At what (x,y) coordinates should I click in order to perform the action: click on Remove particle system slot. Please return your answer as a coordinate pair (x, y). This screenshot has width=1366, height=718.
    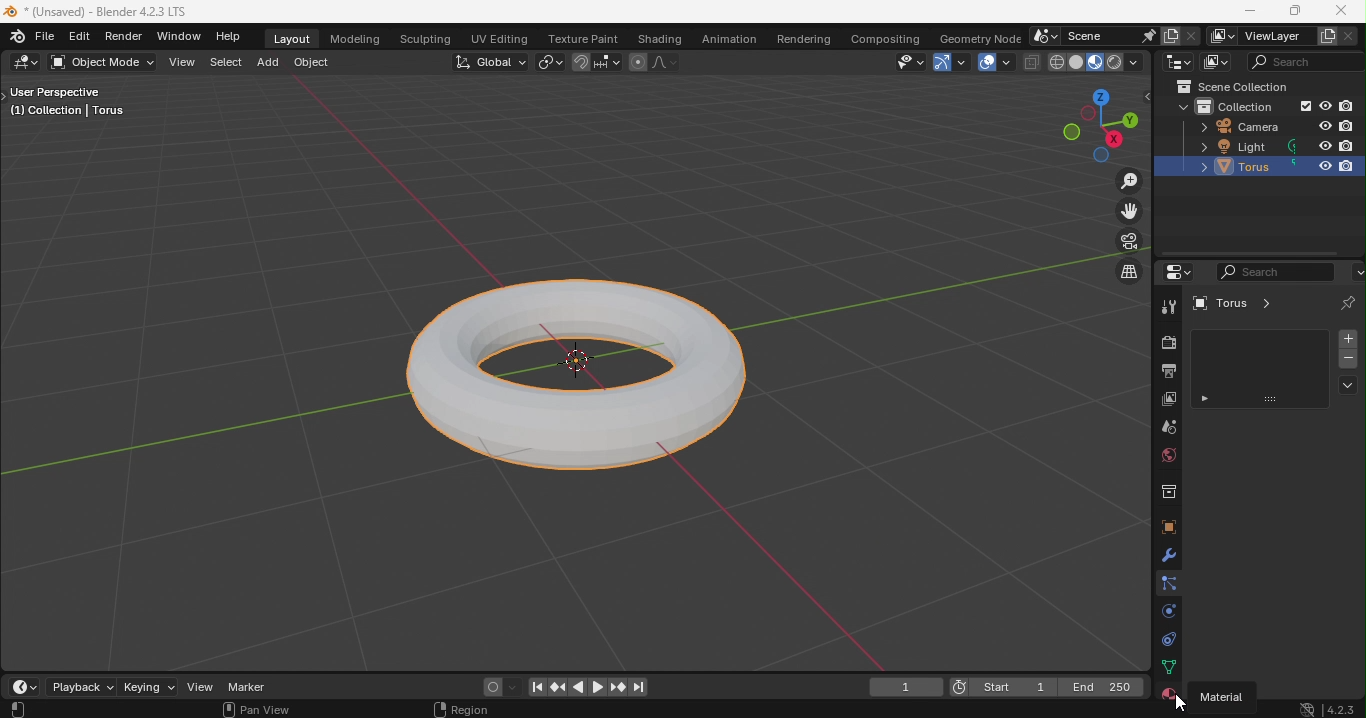
    Looking at the image, I should click on (1347, 360).